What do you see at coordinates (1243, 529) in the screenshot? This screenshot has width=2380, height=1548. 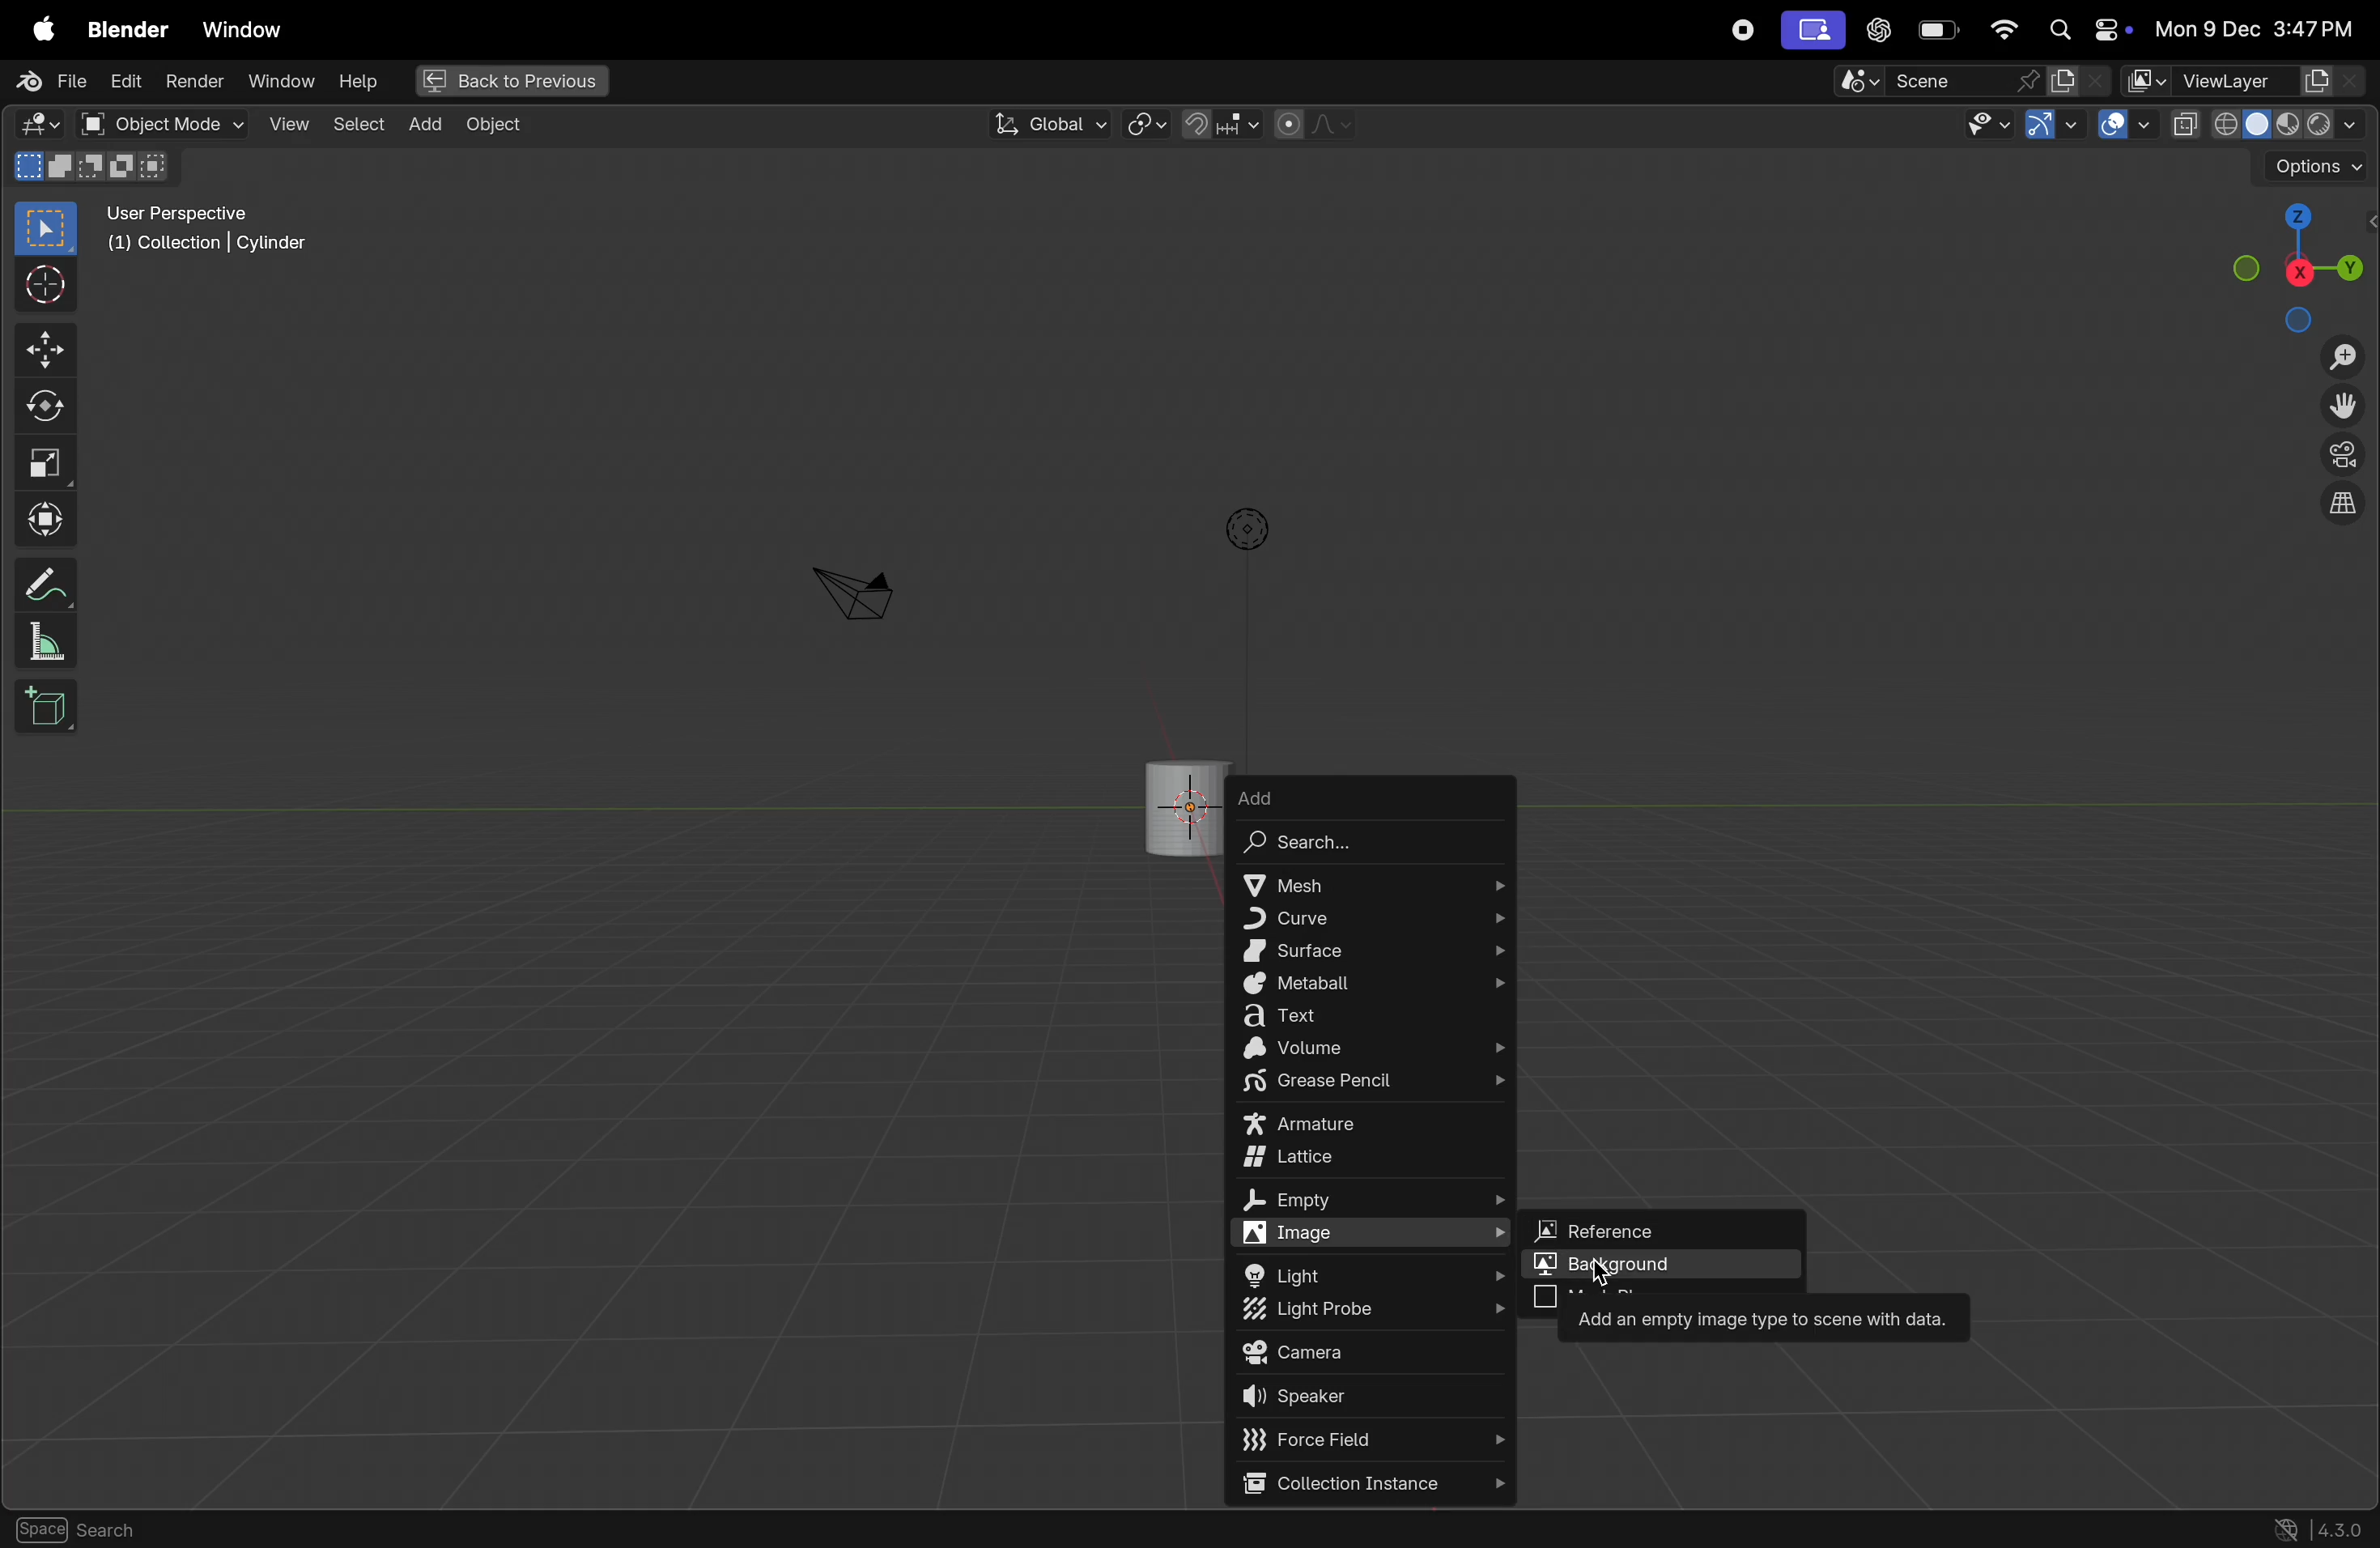 I see `options` at bounding box center [1243, 529].